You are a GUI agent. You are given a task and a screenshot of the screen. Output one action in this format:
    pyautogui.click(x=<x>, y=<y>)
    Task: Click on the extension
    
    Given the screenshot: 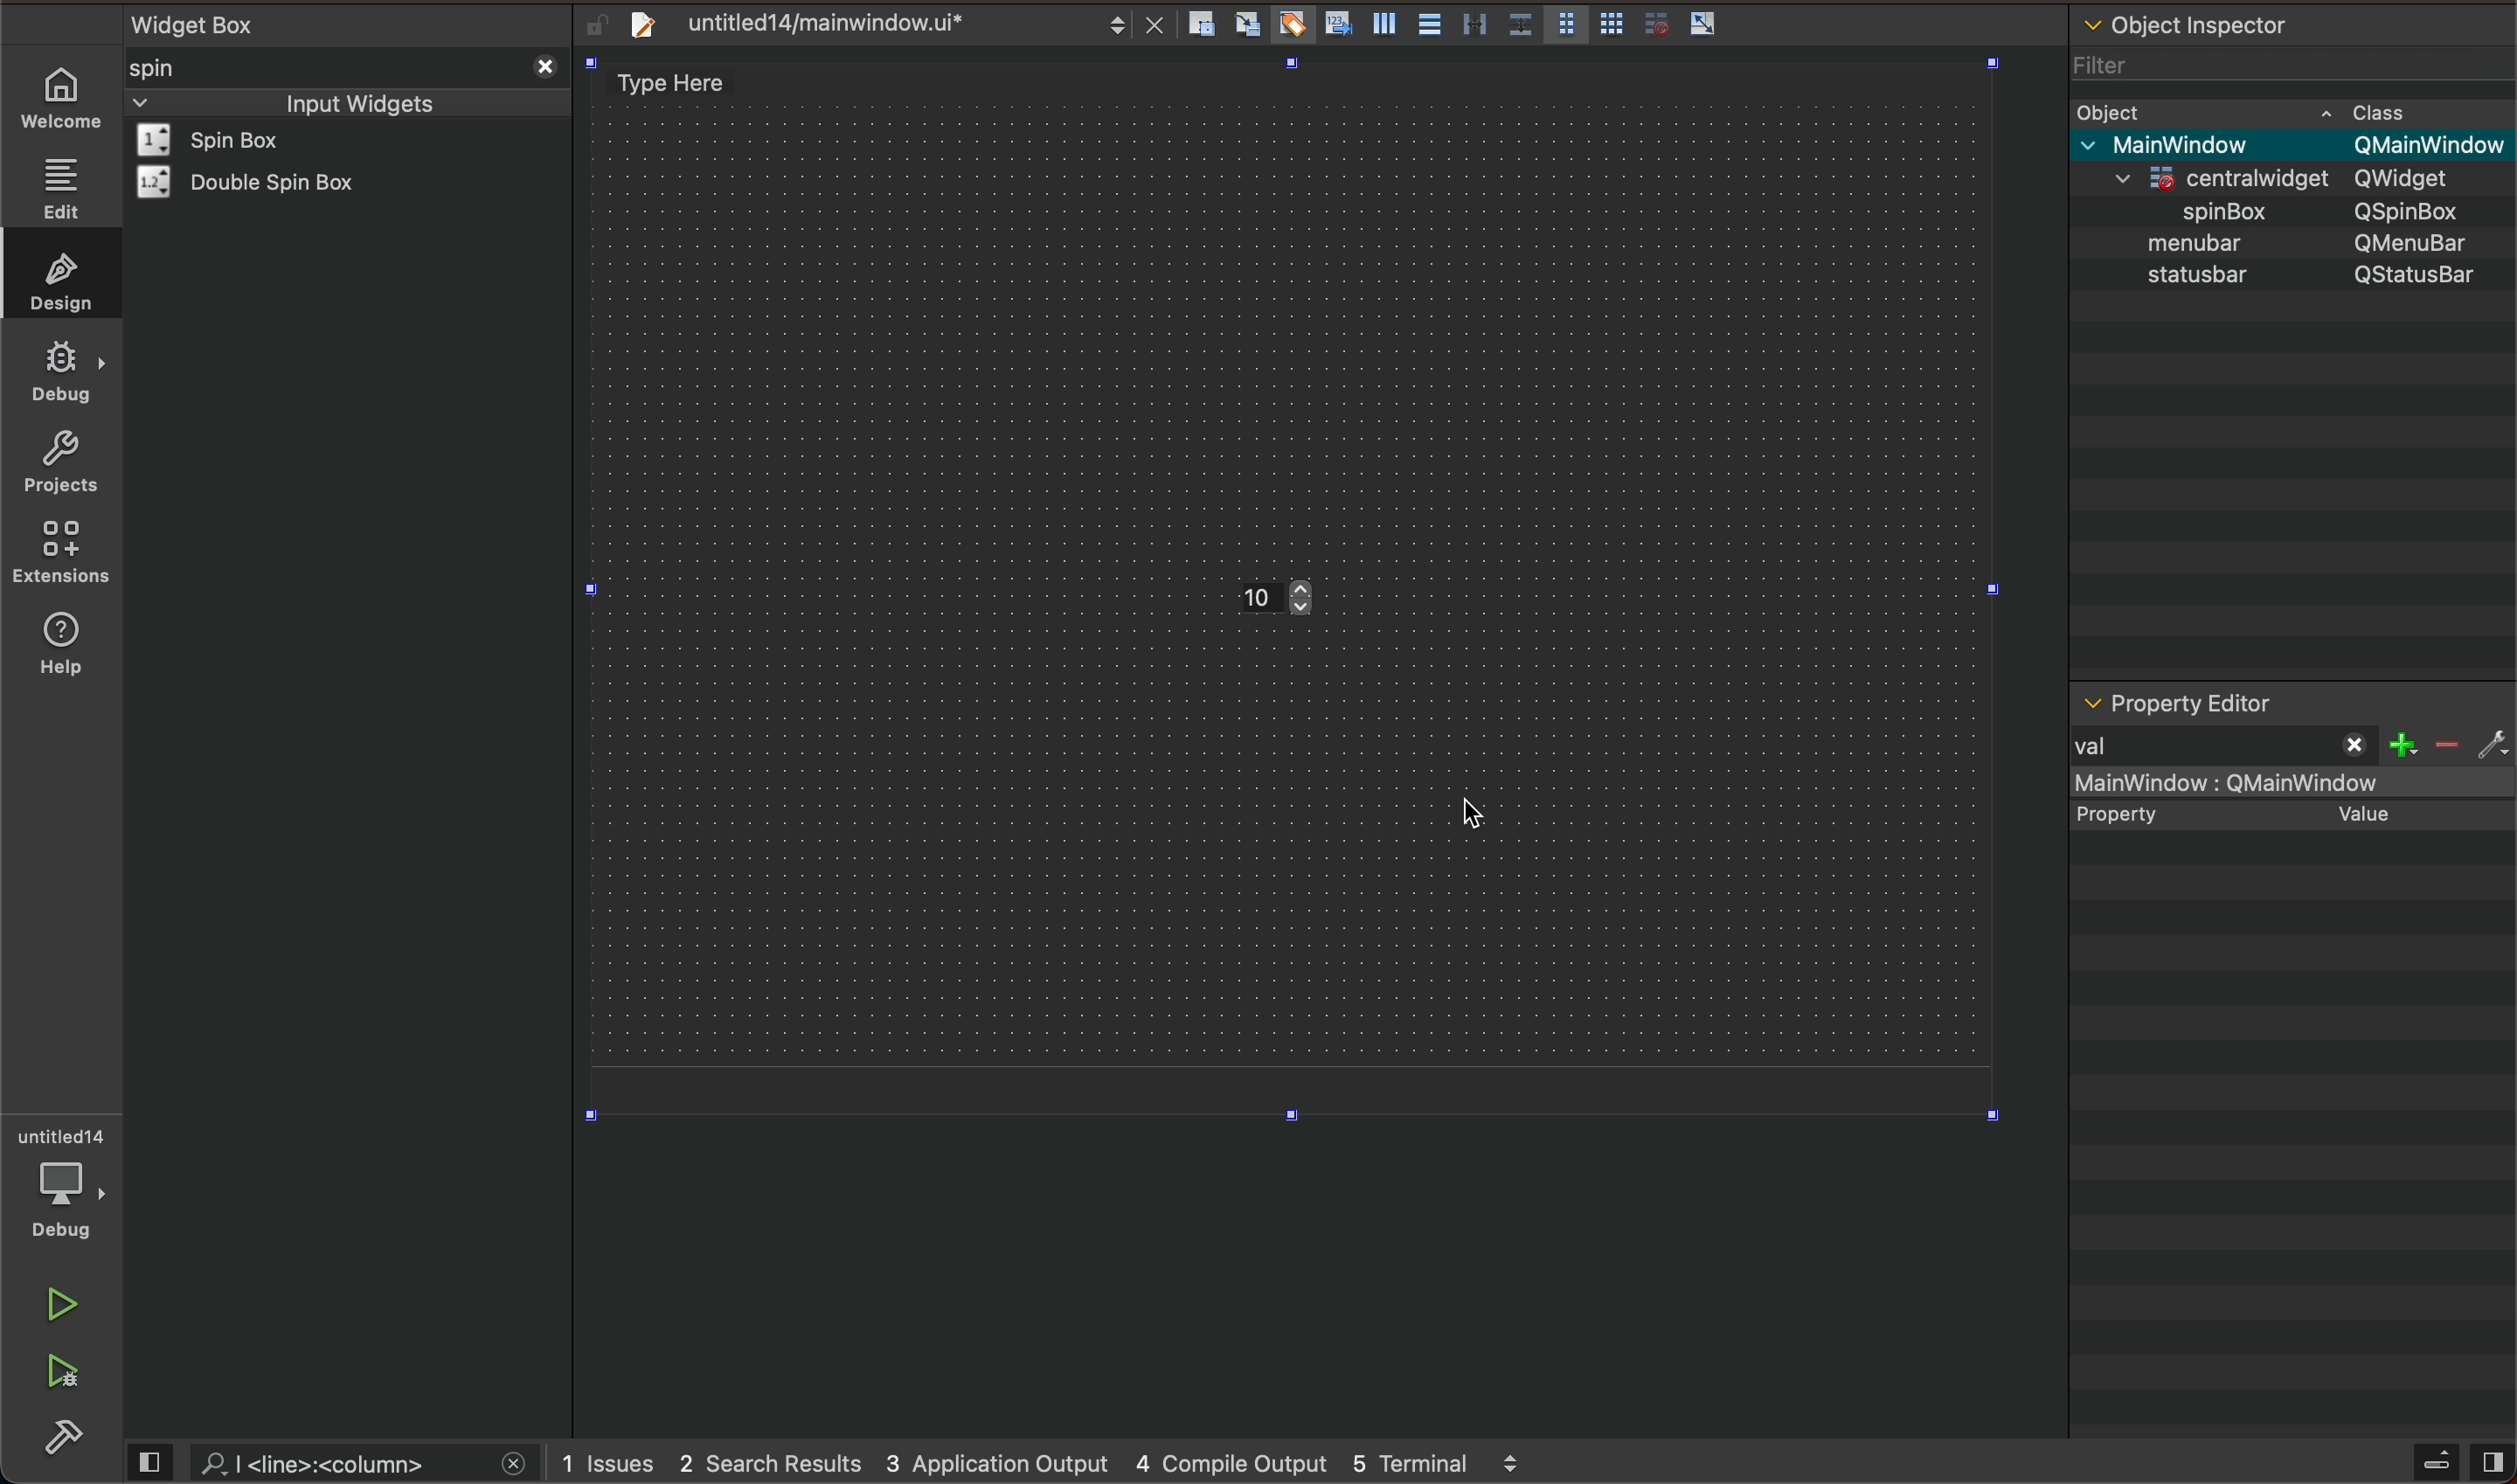 What is the action you would take?
    pyautogui.click(x=62, y=553)
    